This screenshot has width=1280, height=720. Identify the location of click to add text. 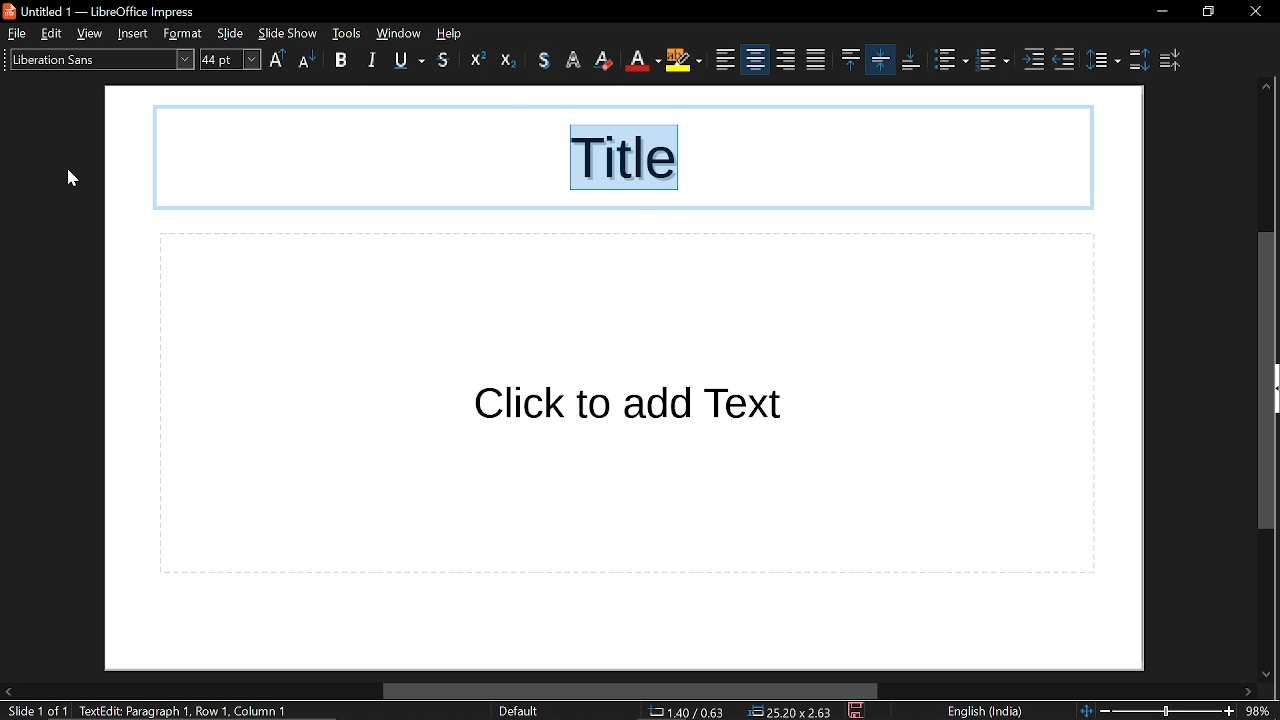
(627, 404).